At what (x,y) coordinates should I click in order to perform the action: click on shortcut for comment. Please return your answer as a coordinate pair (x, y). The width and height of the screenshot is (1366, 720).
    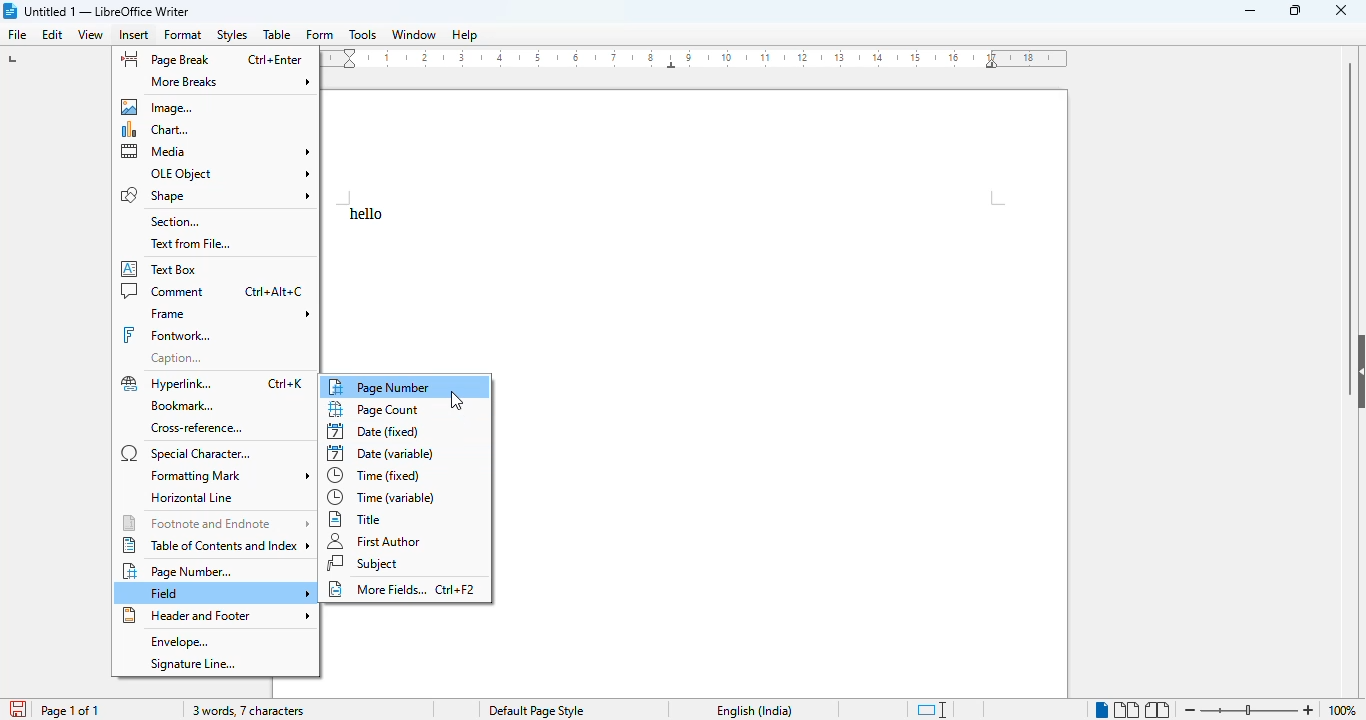
    Looking at the image, I should click on (273, 292).